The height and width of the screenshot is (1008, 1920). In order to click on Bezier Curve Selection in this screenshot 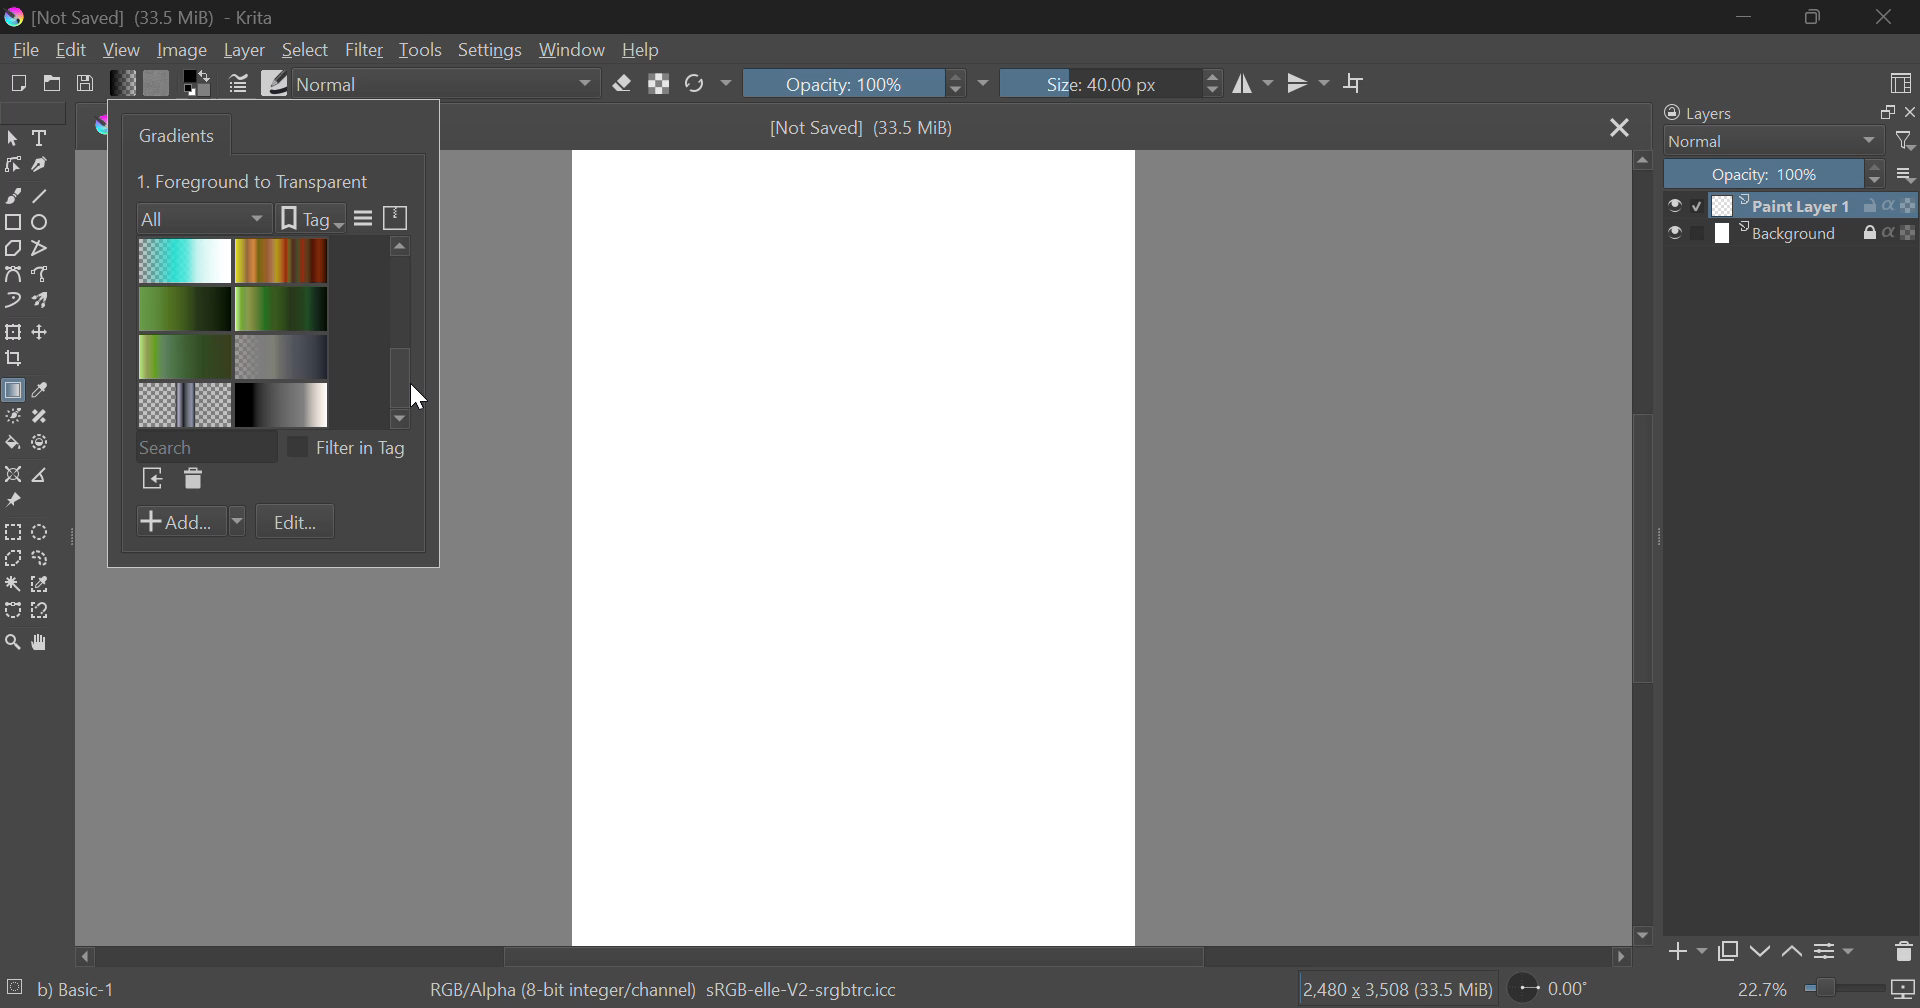, I will do `click(12, 608)`.